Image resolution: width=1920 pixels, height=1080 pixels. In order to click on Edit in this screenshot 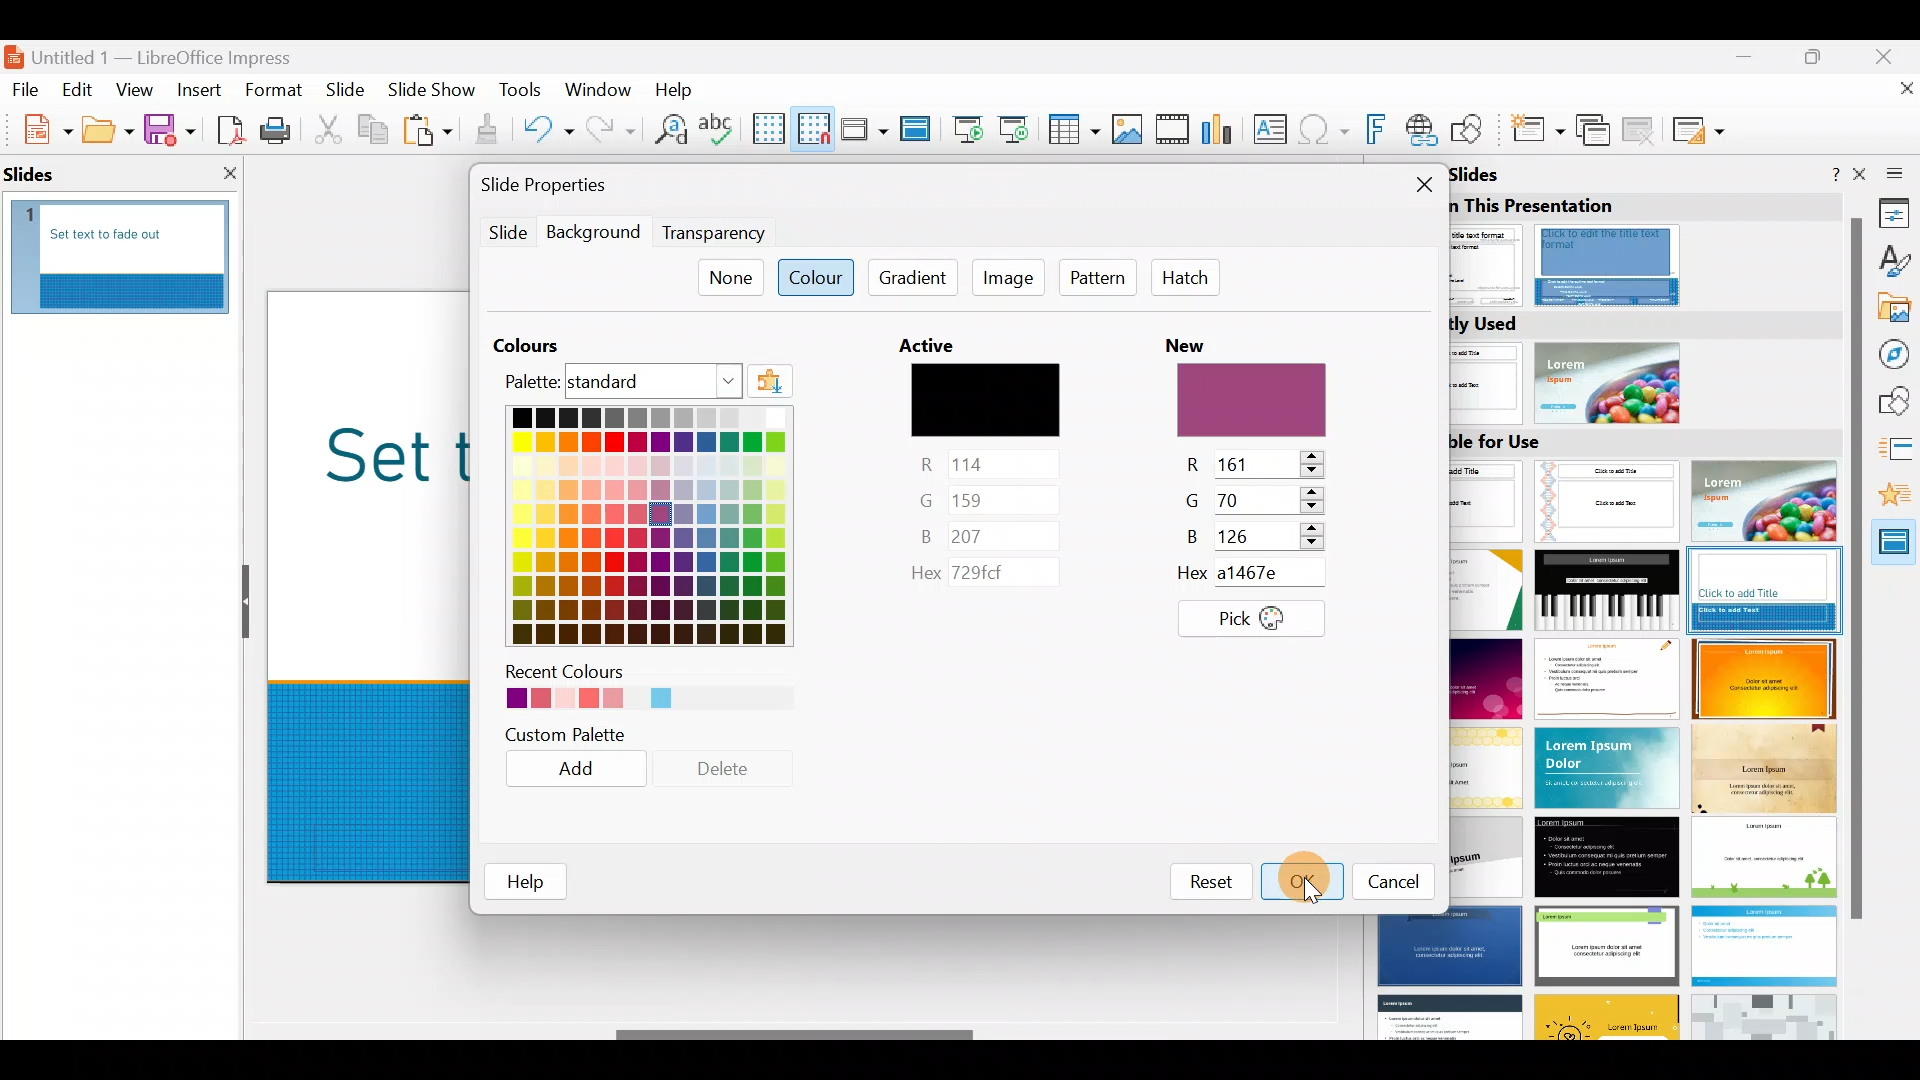, I will do `click(80, 90)`.